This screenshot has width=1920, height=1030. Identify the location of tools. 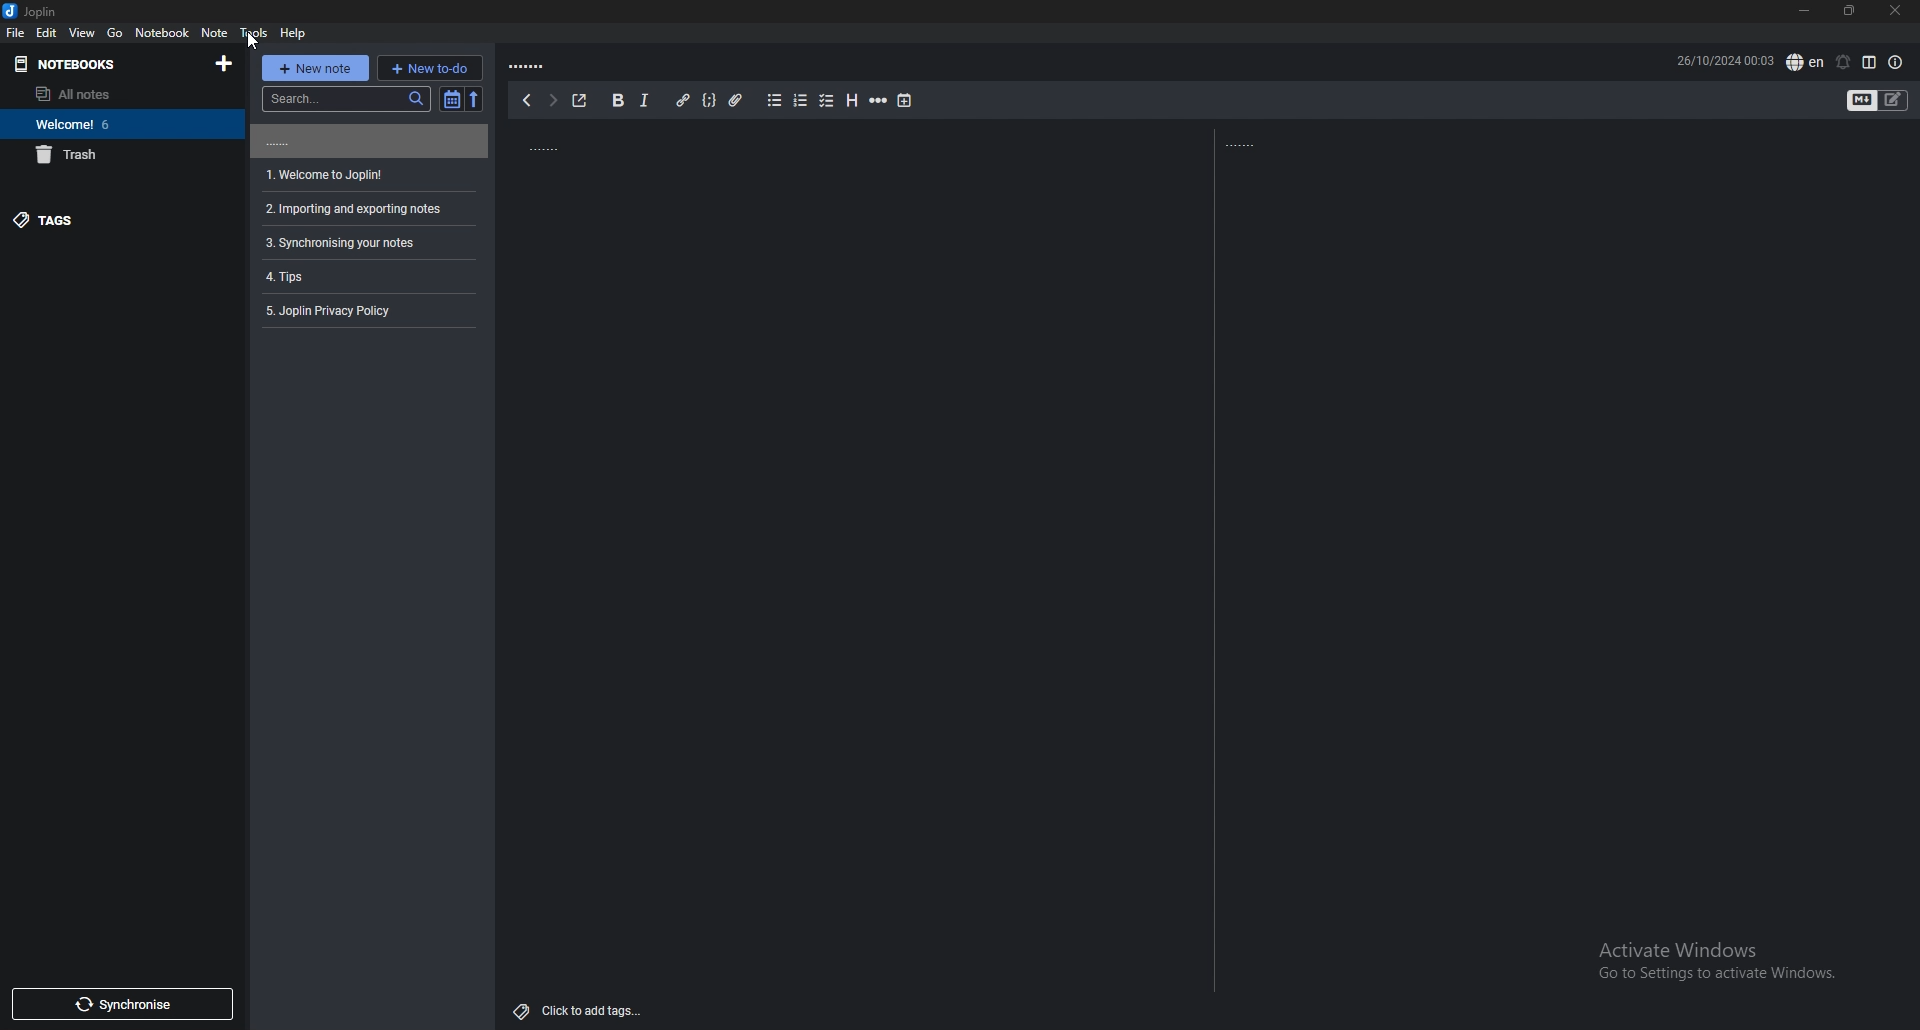
(253, 31).